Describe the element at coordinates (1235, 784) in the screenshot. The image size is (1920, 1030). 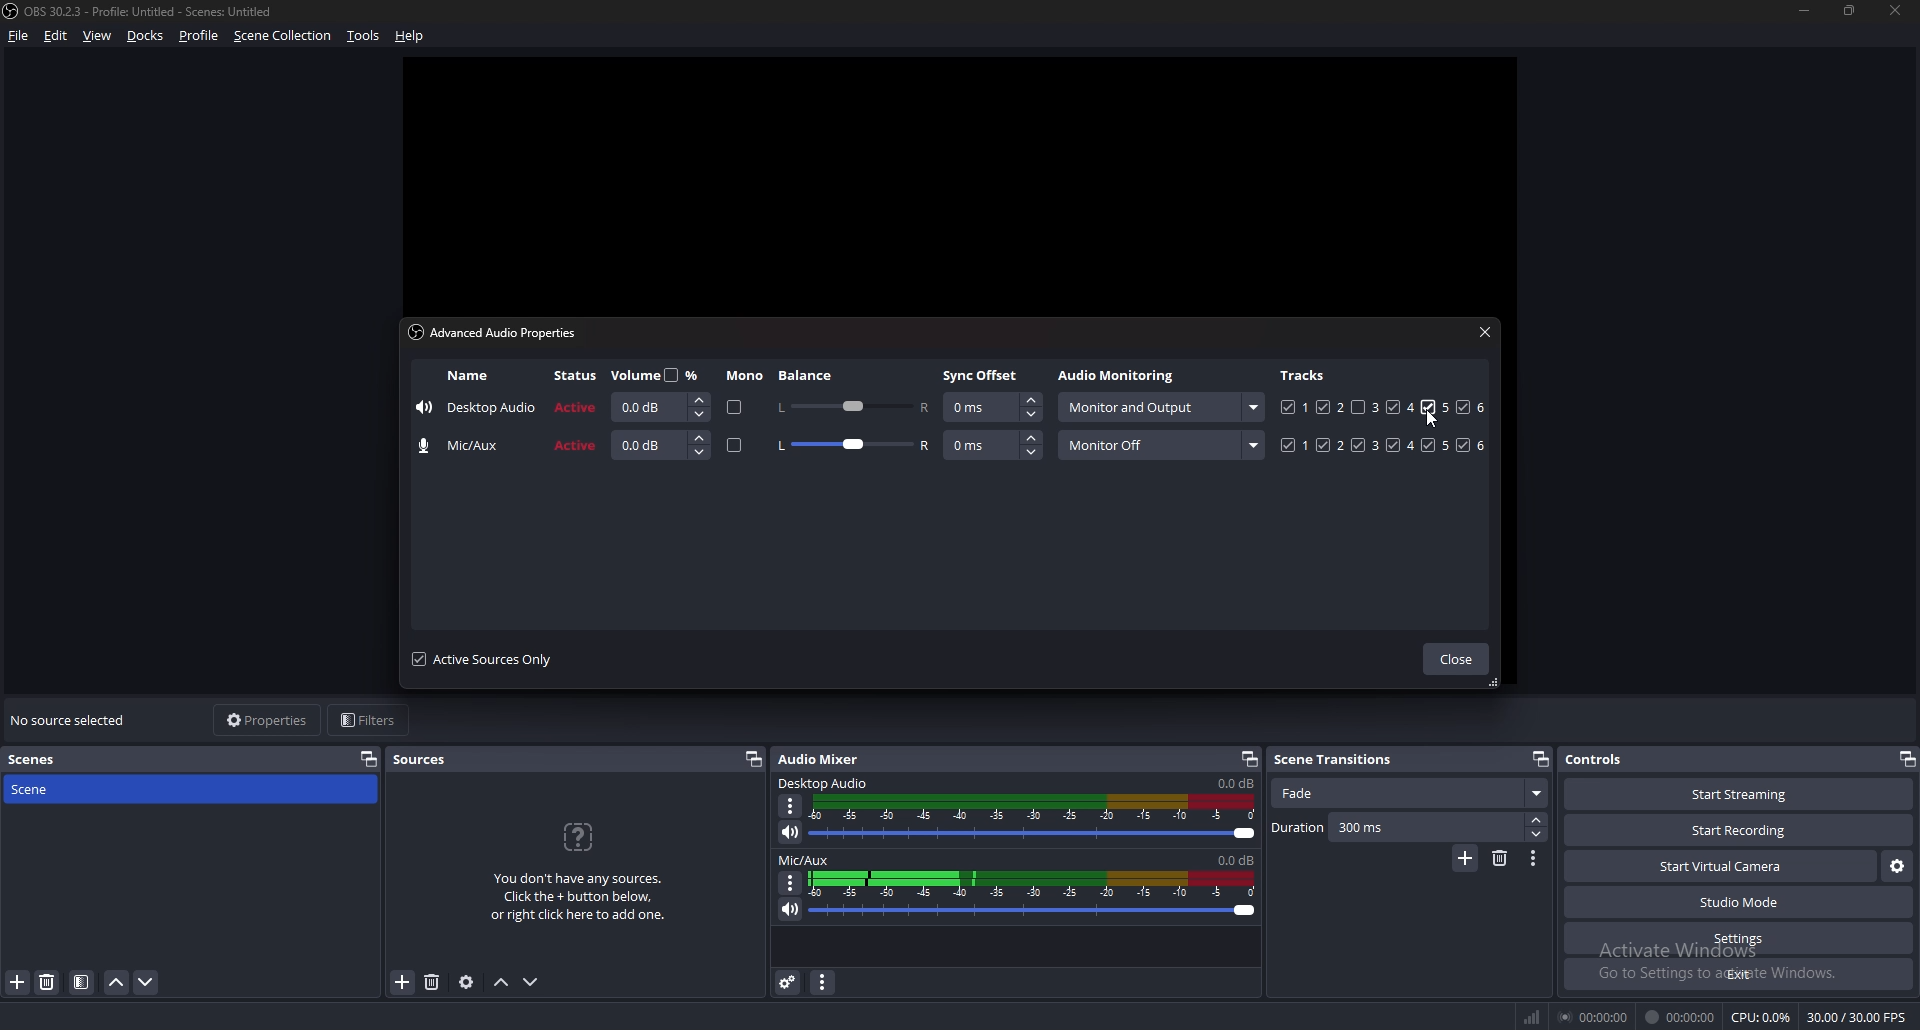
I see `desktop audio sound` at that location.